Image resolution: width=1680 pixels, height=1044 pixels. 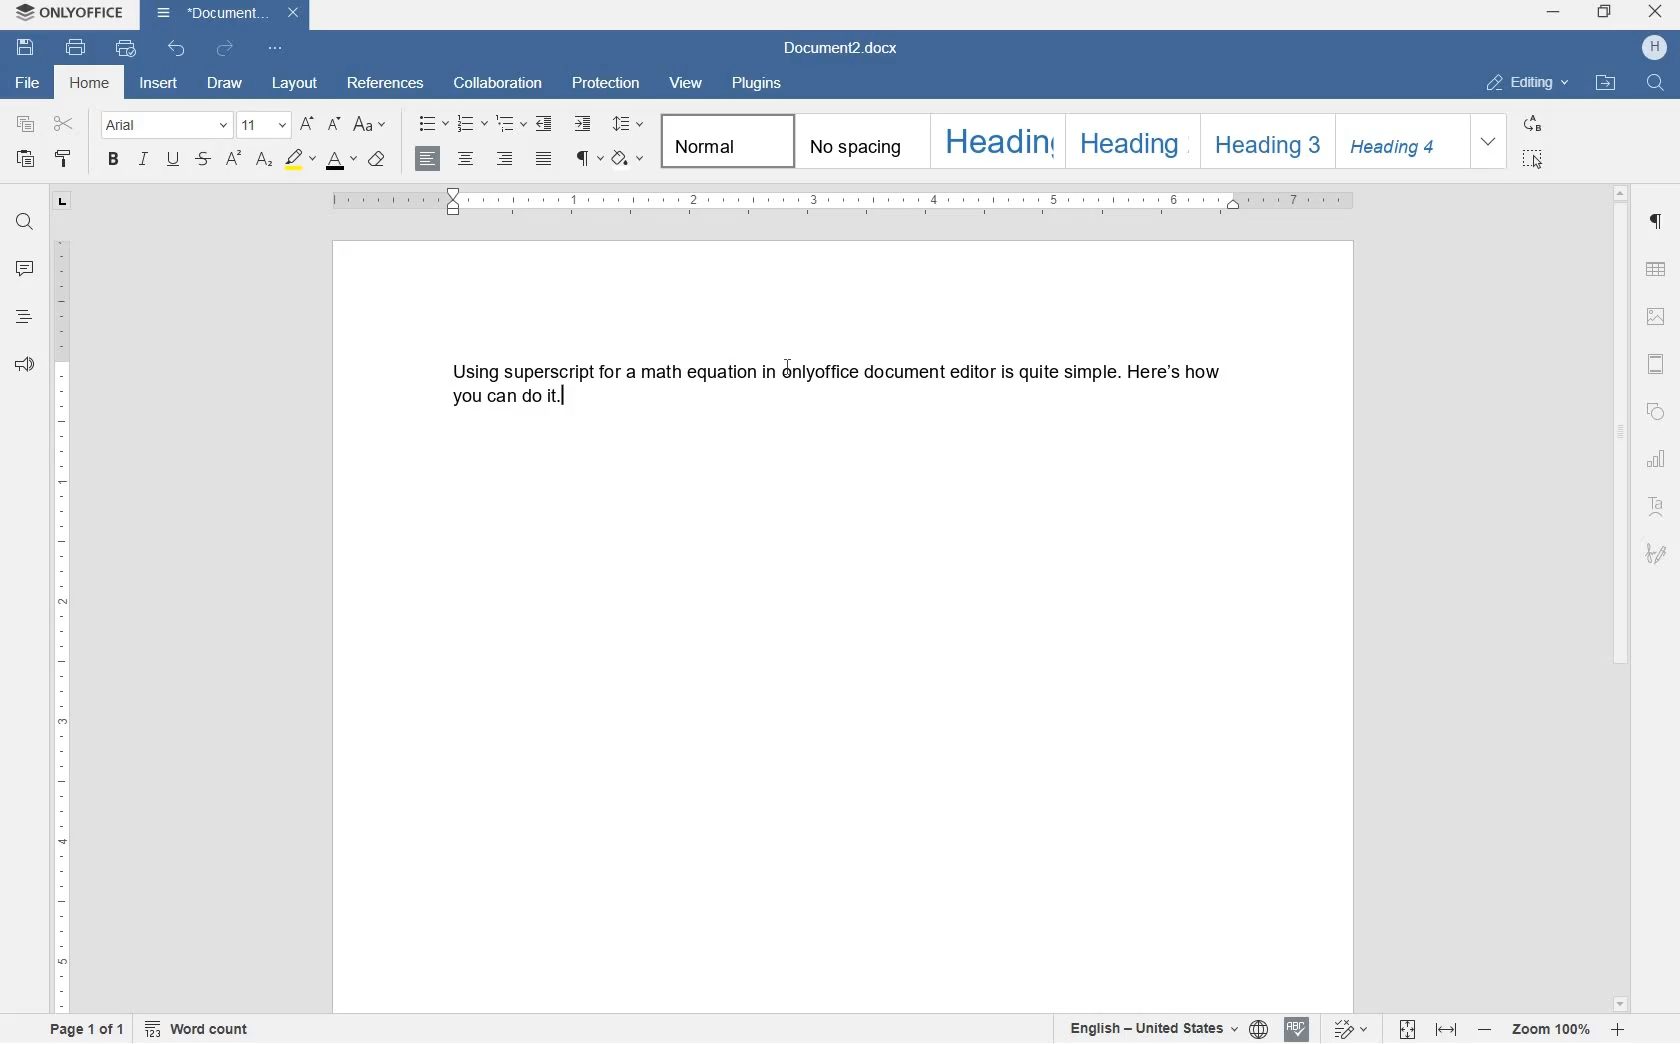 I want to click on page 1 of 1, so click(x=89, y=1032).